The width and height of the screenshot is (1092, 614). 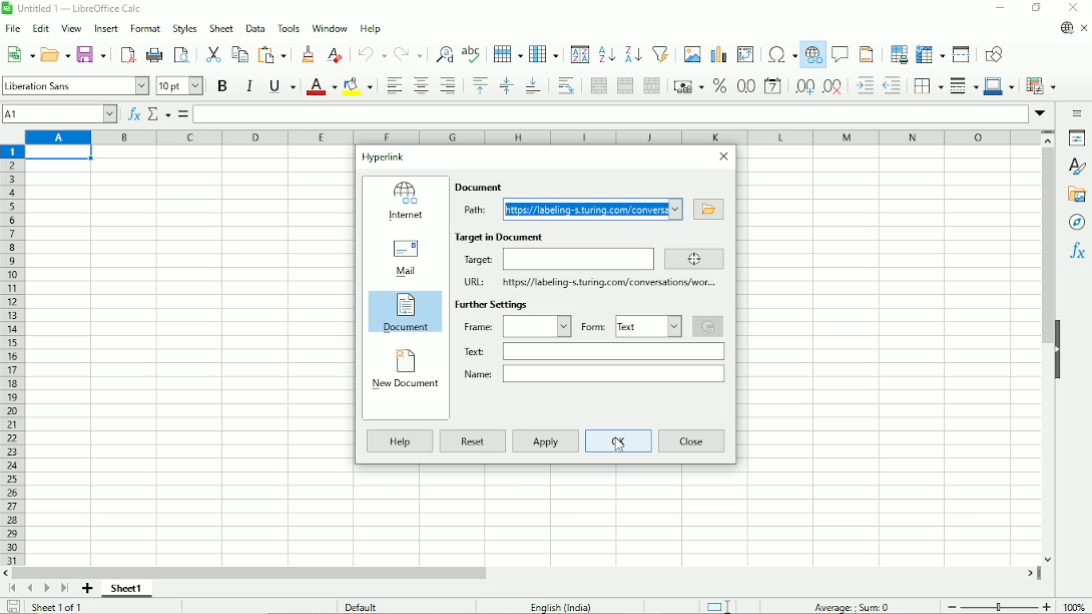 I want to click on Align top, so click(x=479, y=84).